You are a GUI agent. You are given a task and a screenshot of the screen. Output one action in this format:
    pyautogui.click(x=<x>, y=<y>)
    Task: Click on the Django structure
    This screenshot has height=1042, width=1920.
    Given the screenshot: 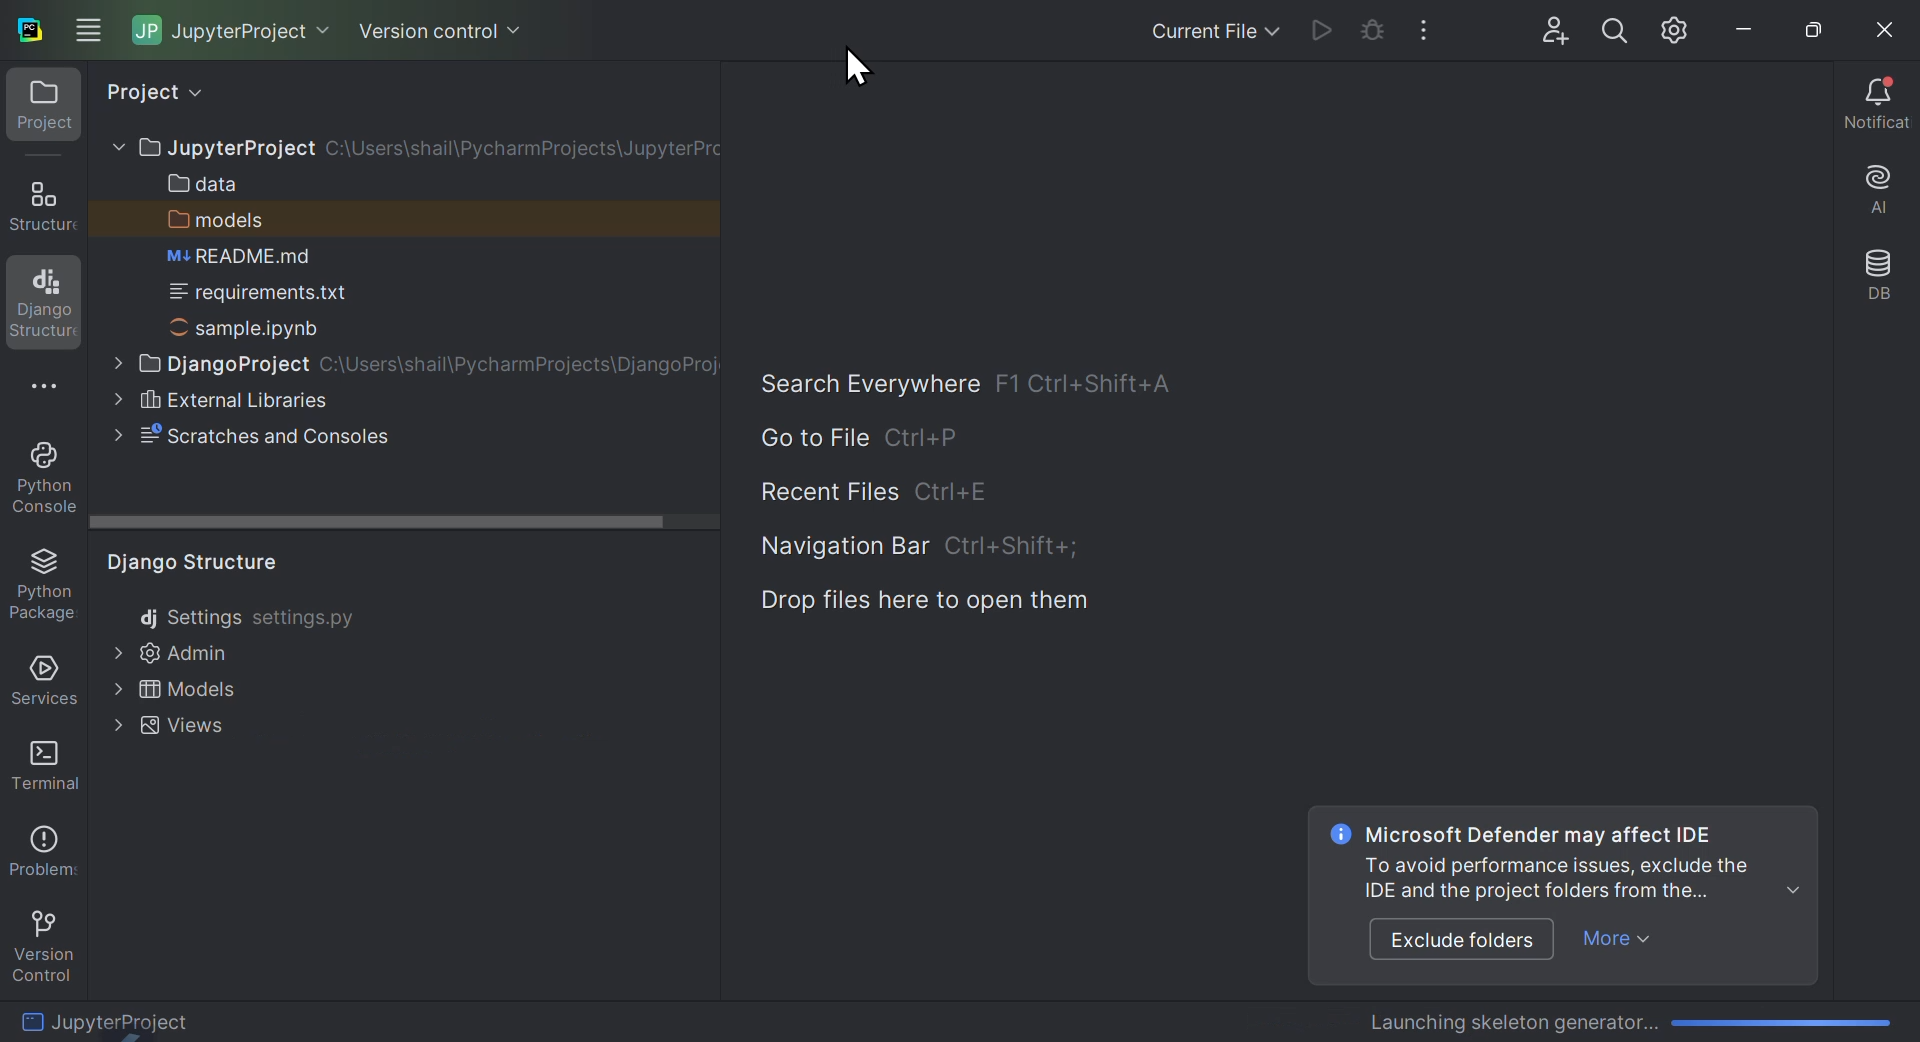 What is the action you would take?
    pyautogui.click(x=42, y=205)
    